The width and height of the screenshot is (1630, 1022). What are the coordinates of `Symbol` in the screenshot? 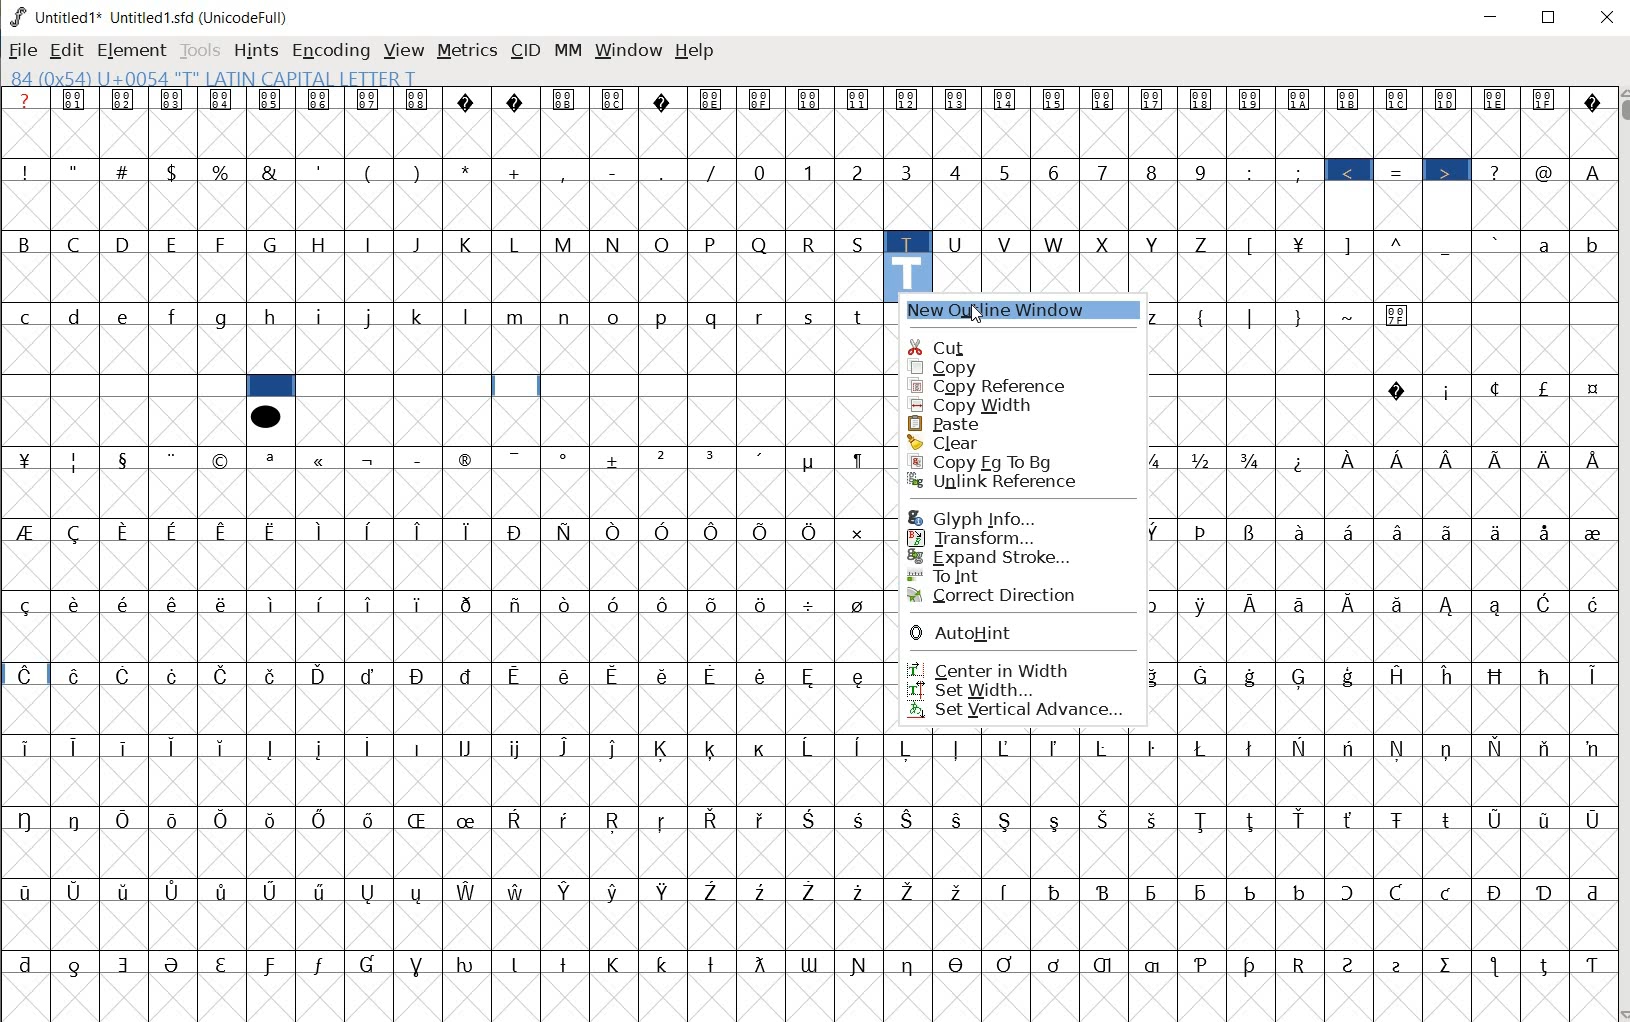 It's located at (1398, 391).